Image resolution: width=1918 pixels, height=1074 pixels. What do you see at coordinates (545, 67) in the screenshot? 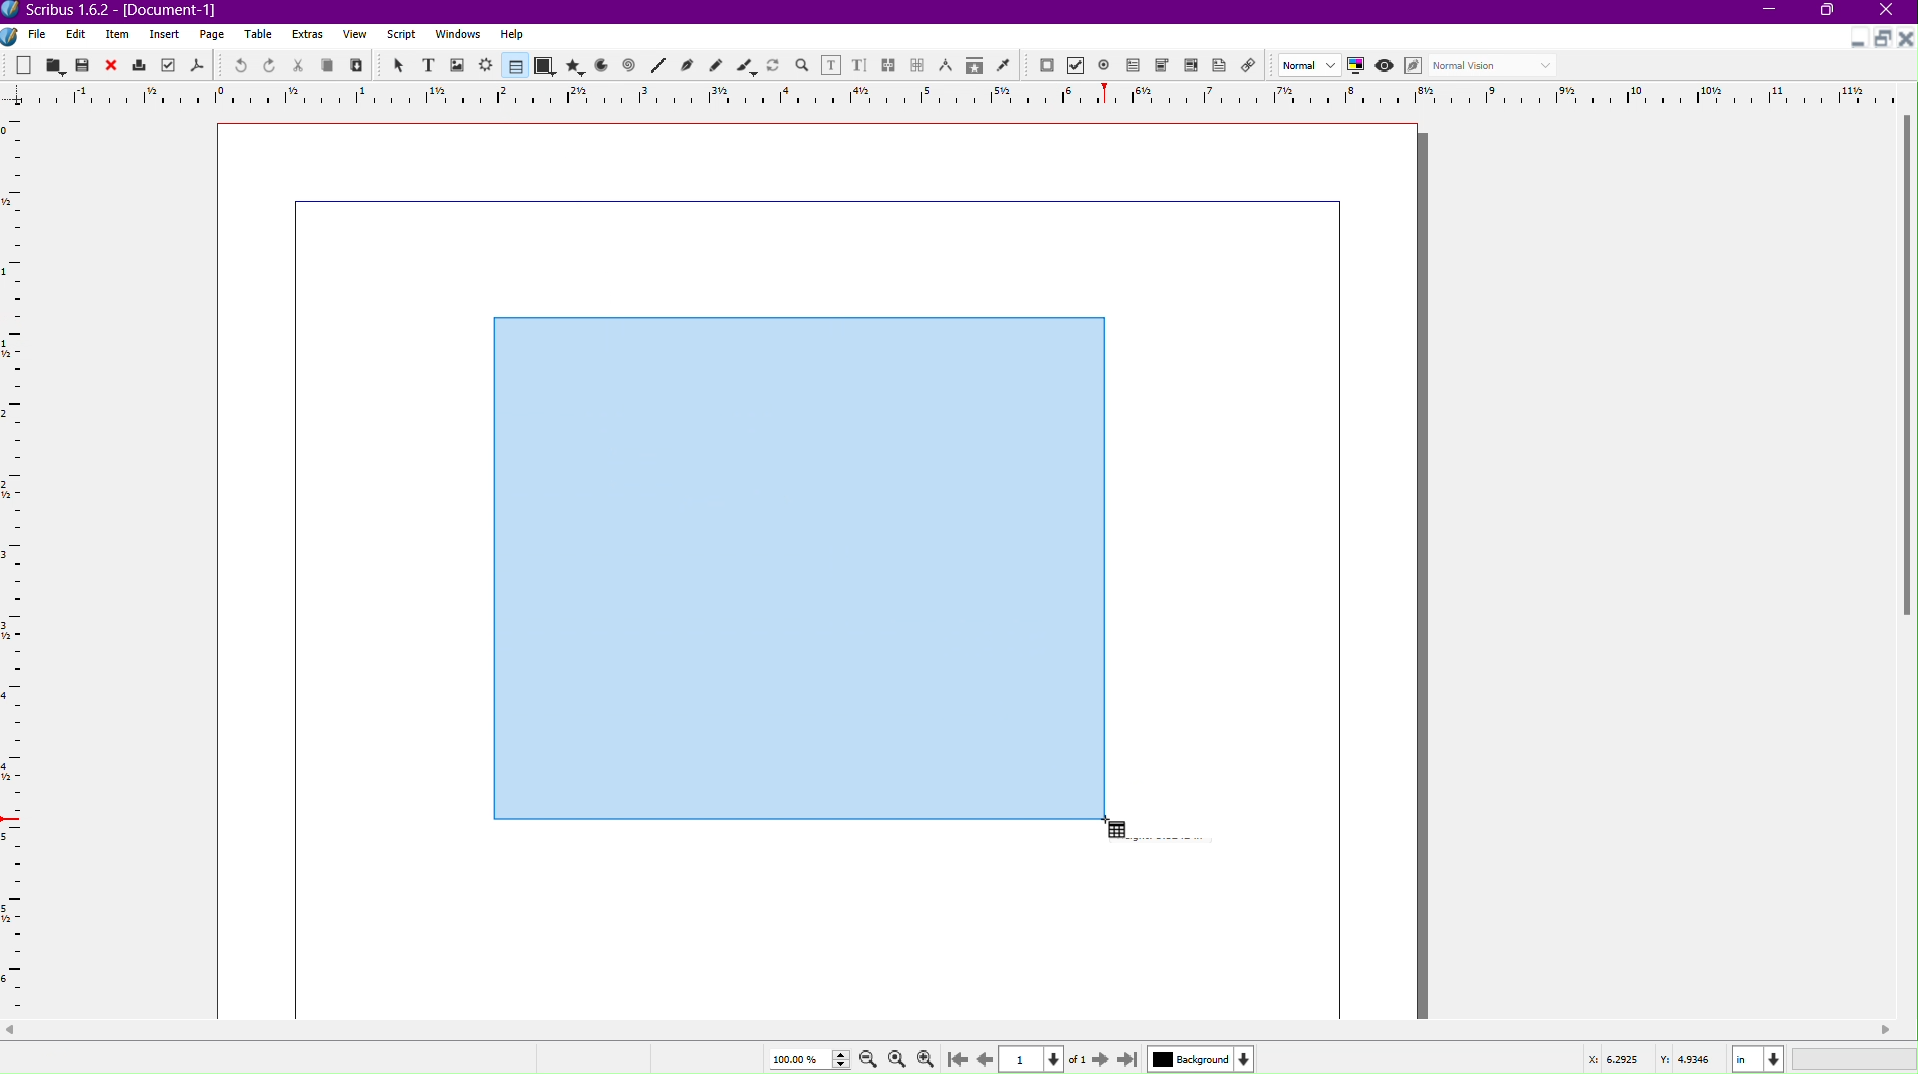
I see `Shape` at bounding box center [545, 67].